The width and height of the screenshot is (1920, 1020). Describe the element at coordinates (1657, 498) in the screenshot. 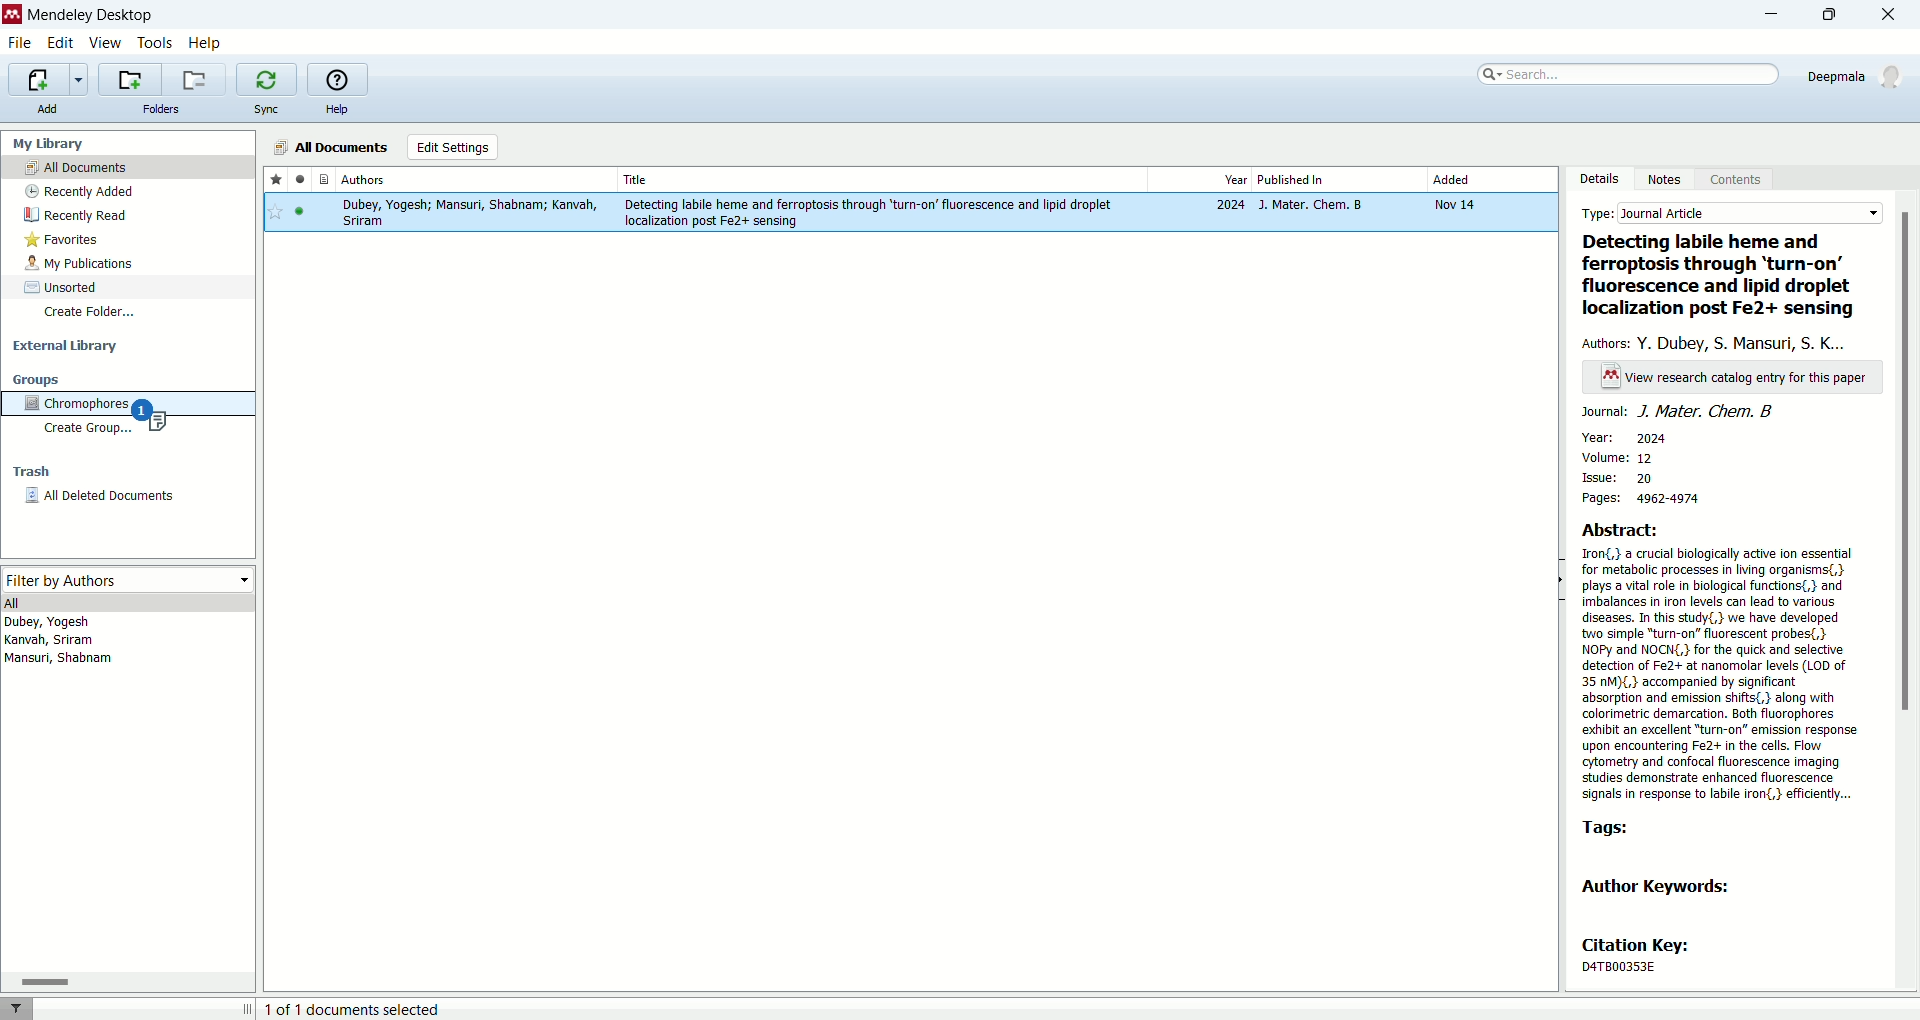

I see `pages: 4962-4974` at that location.